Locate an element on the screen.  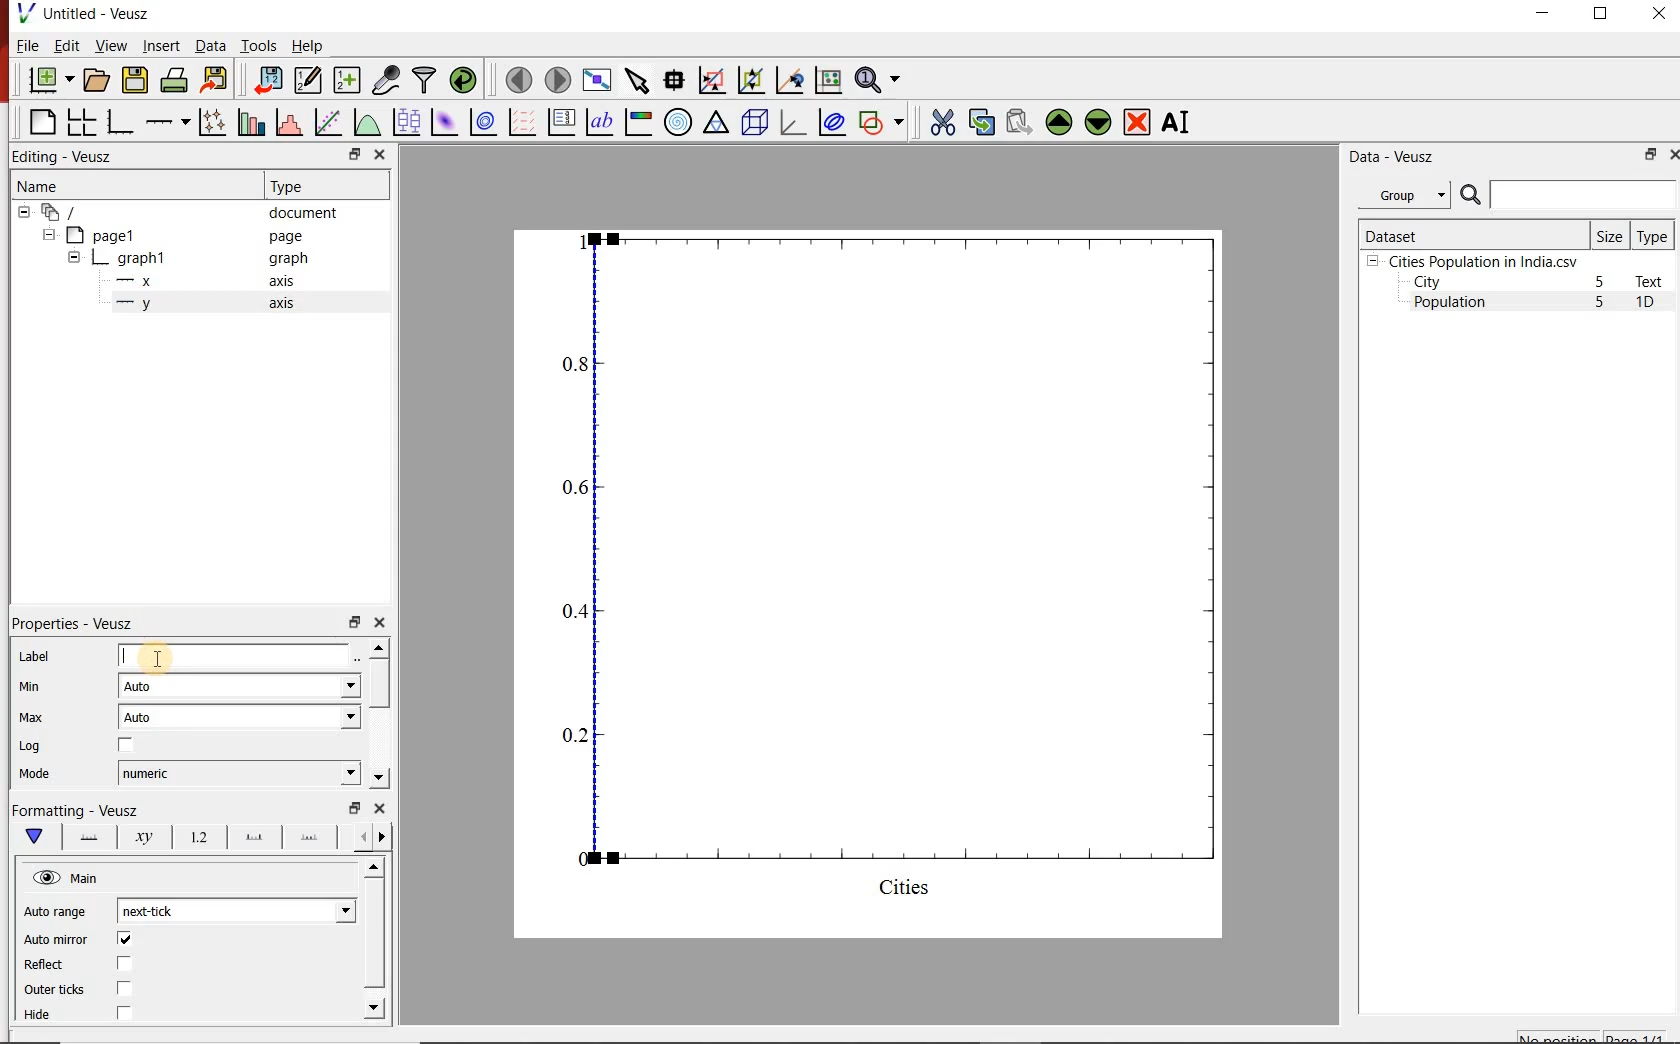
document is located at coordinates (184, 211).